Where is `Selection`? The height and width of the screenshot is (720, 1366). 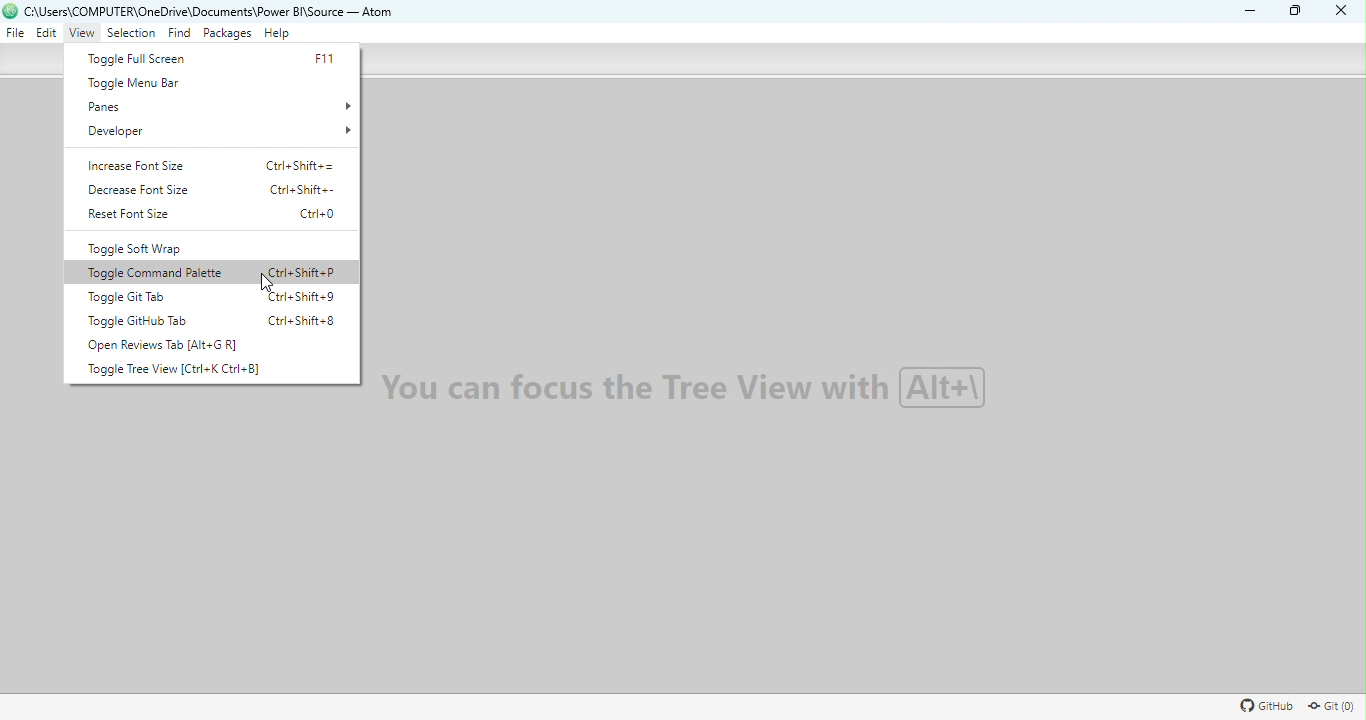
Selection is located at coordinates (131, 36).